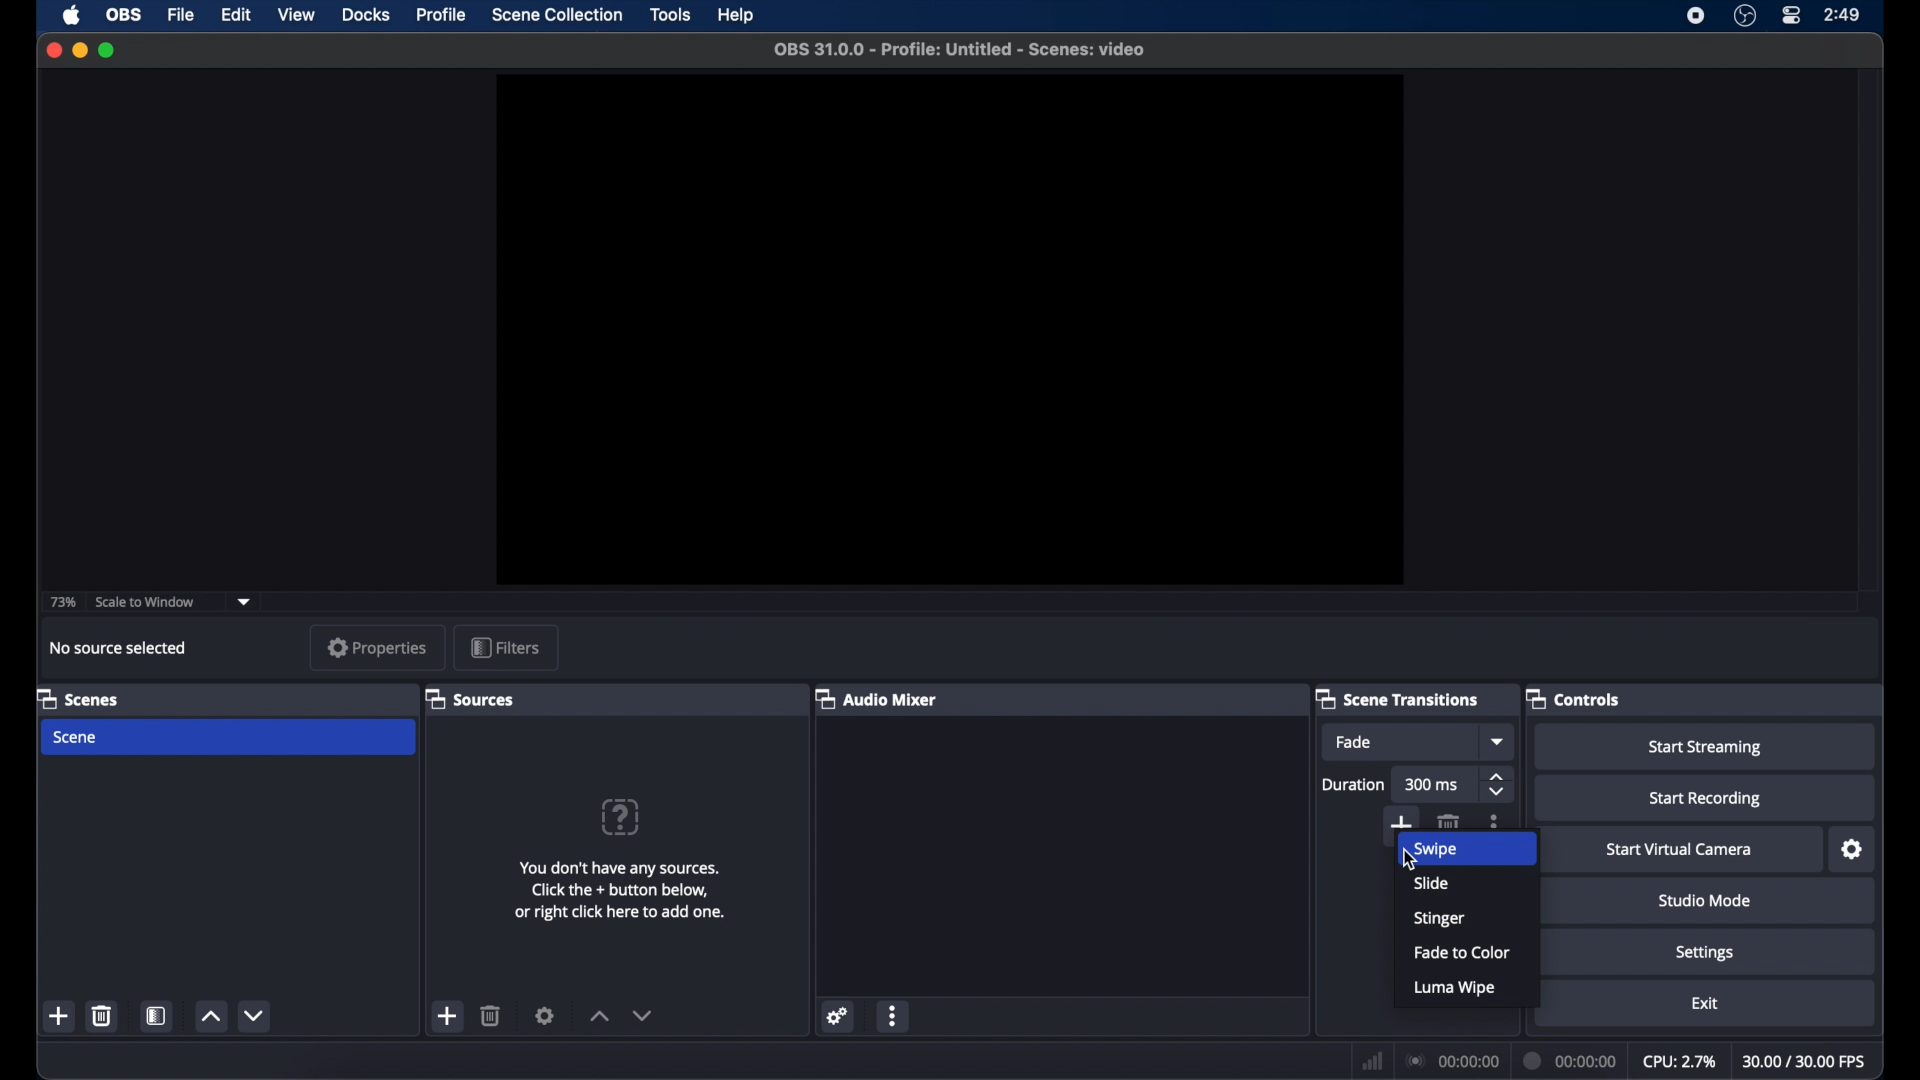 The image size is (1920, 1080). I want to click on settings, so click(838, 1016).